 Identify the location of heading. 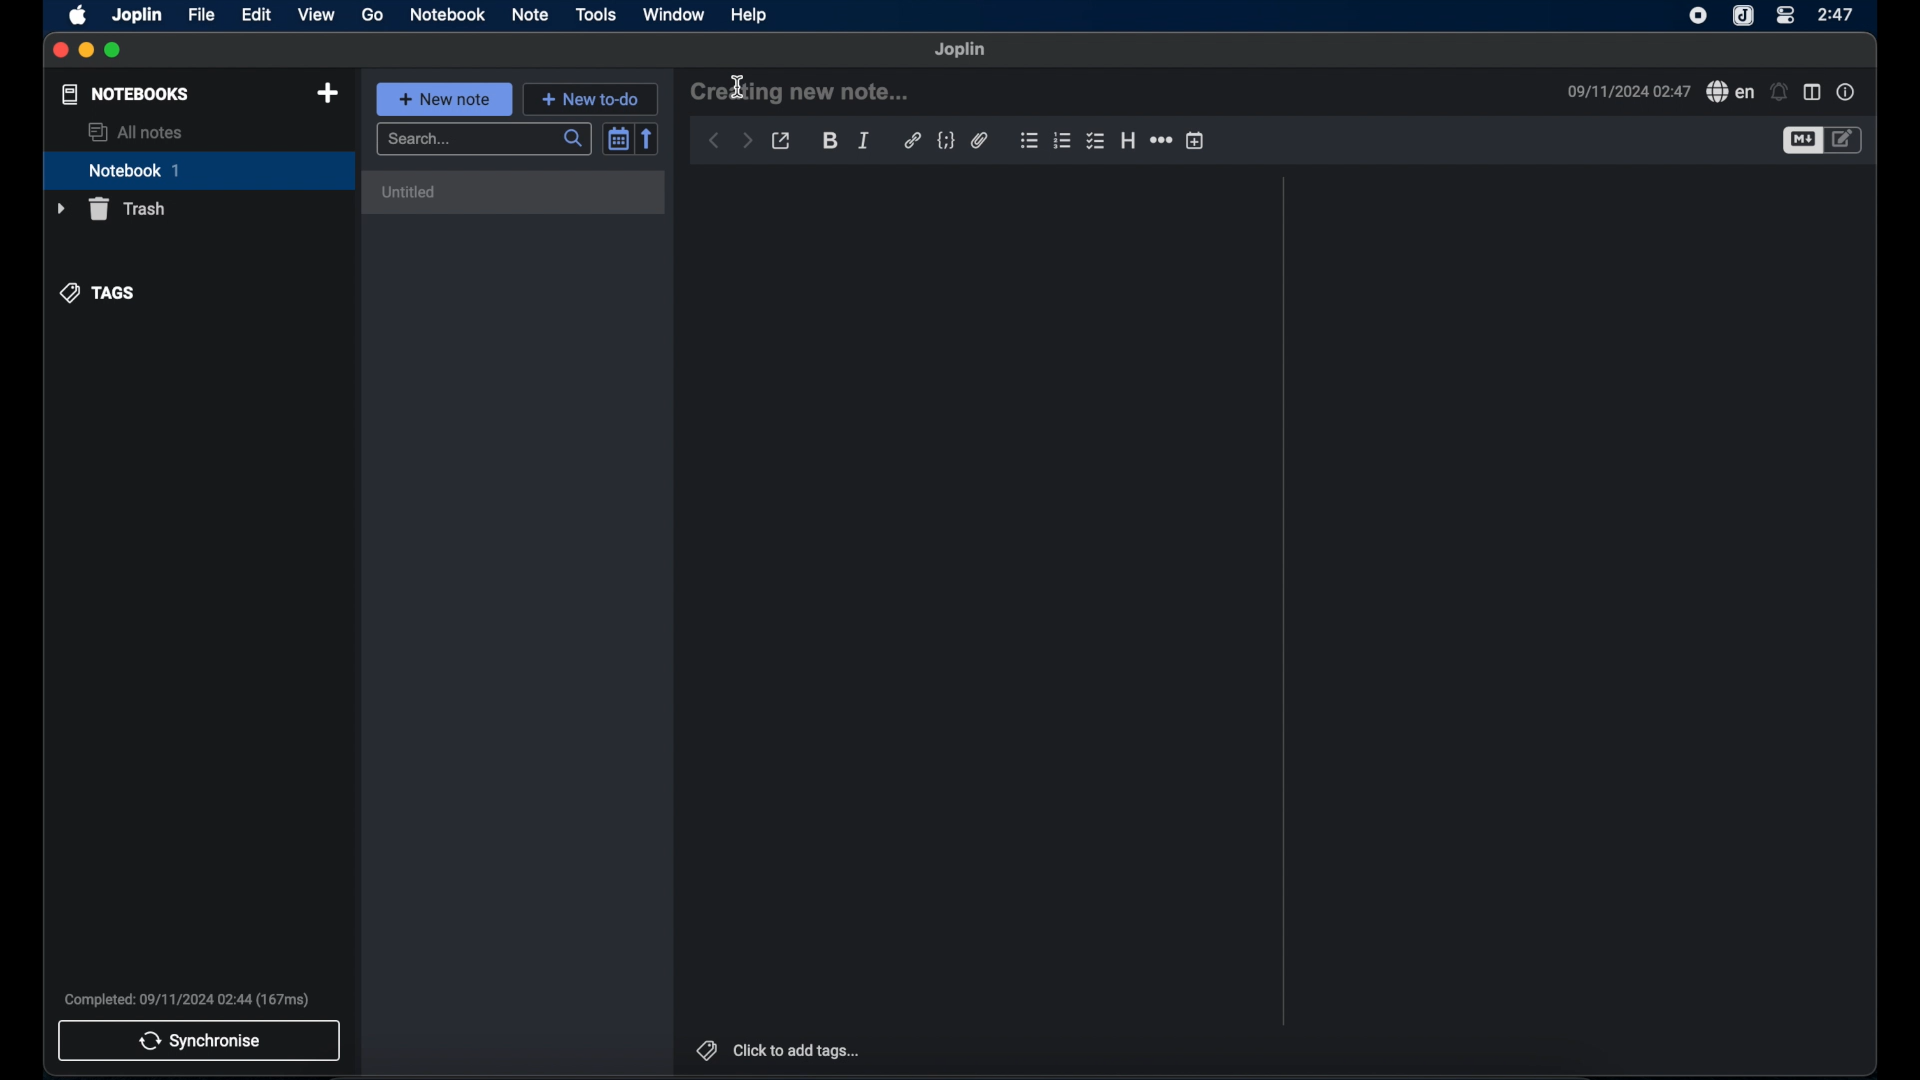
(1128, 140).